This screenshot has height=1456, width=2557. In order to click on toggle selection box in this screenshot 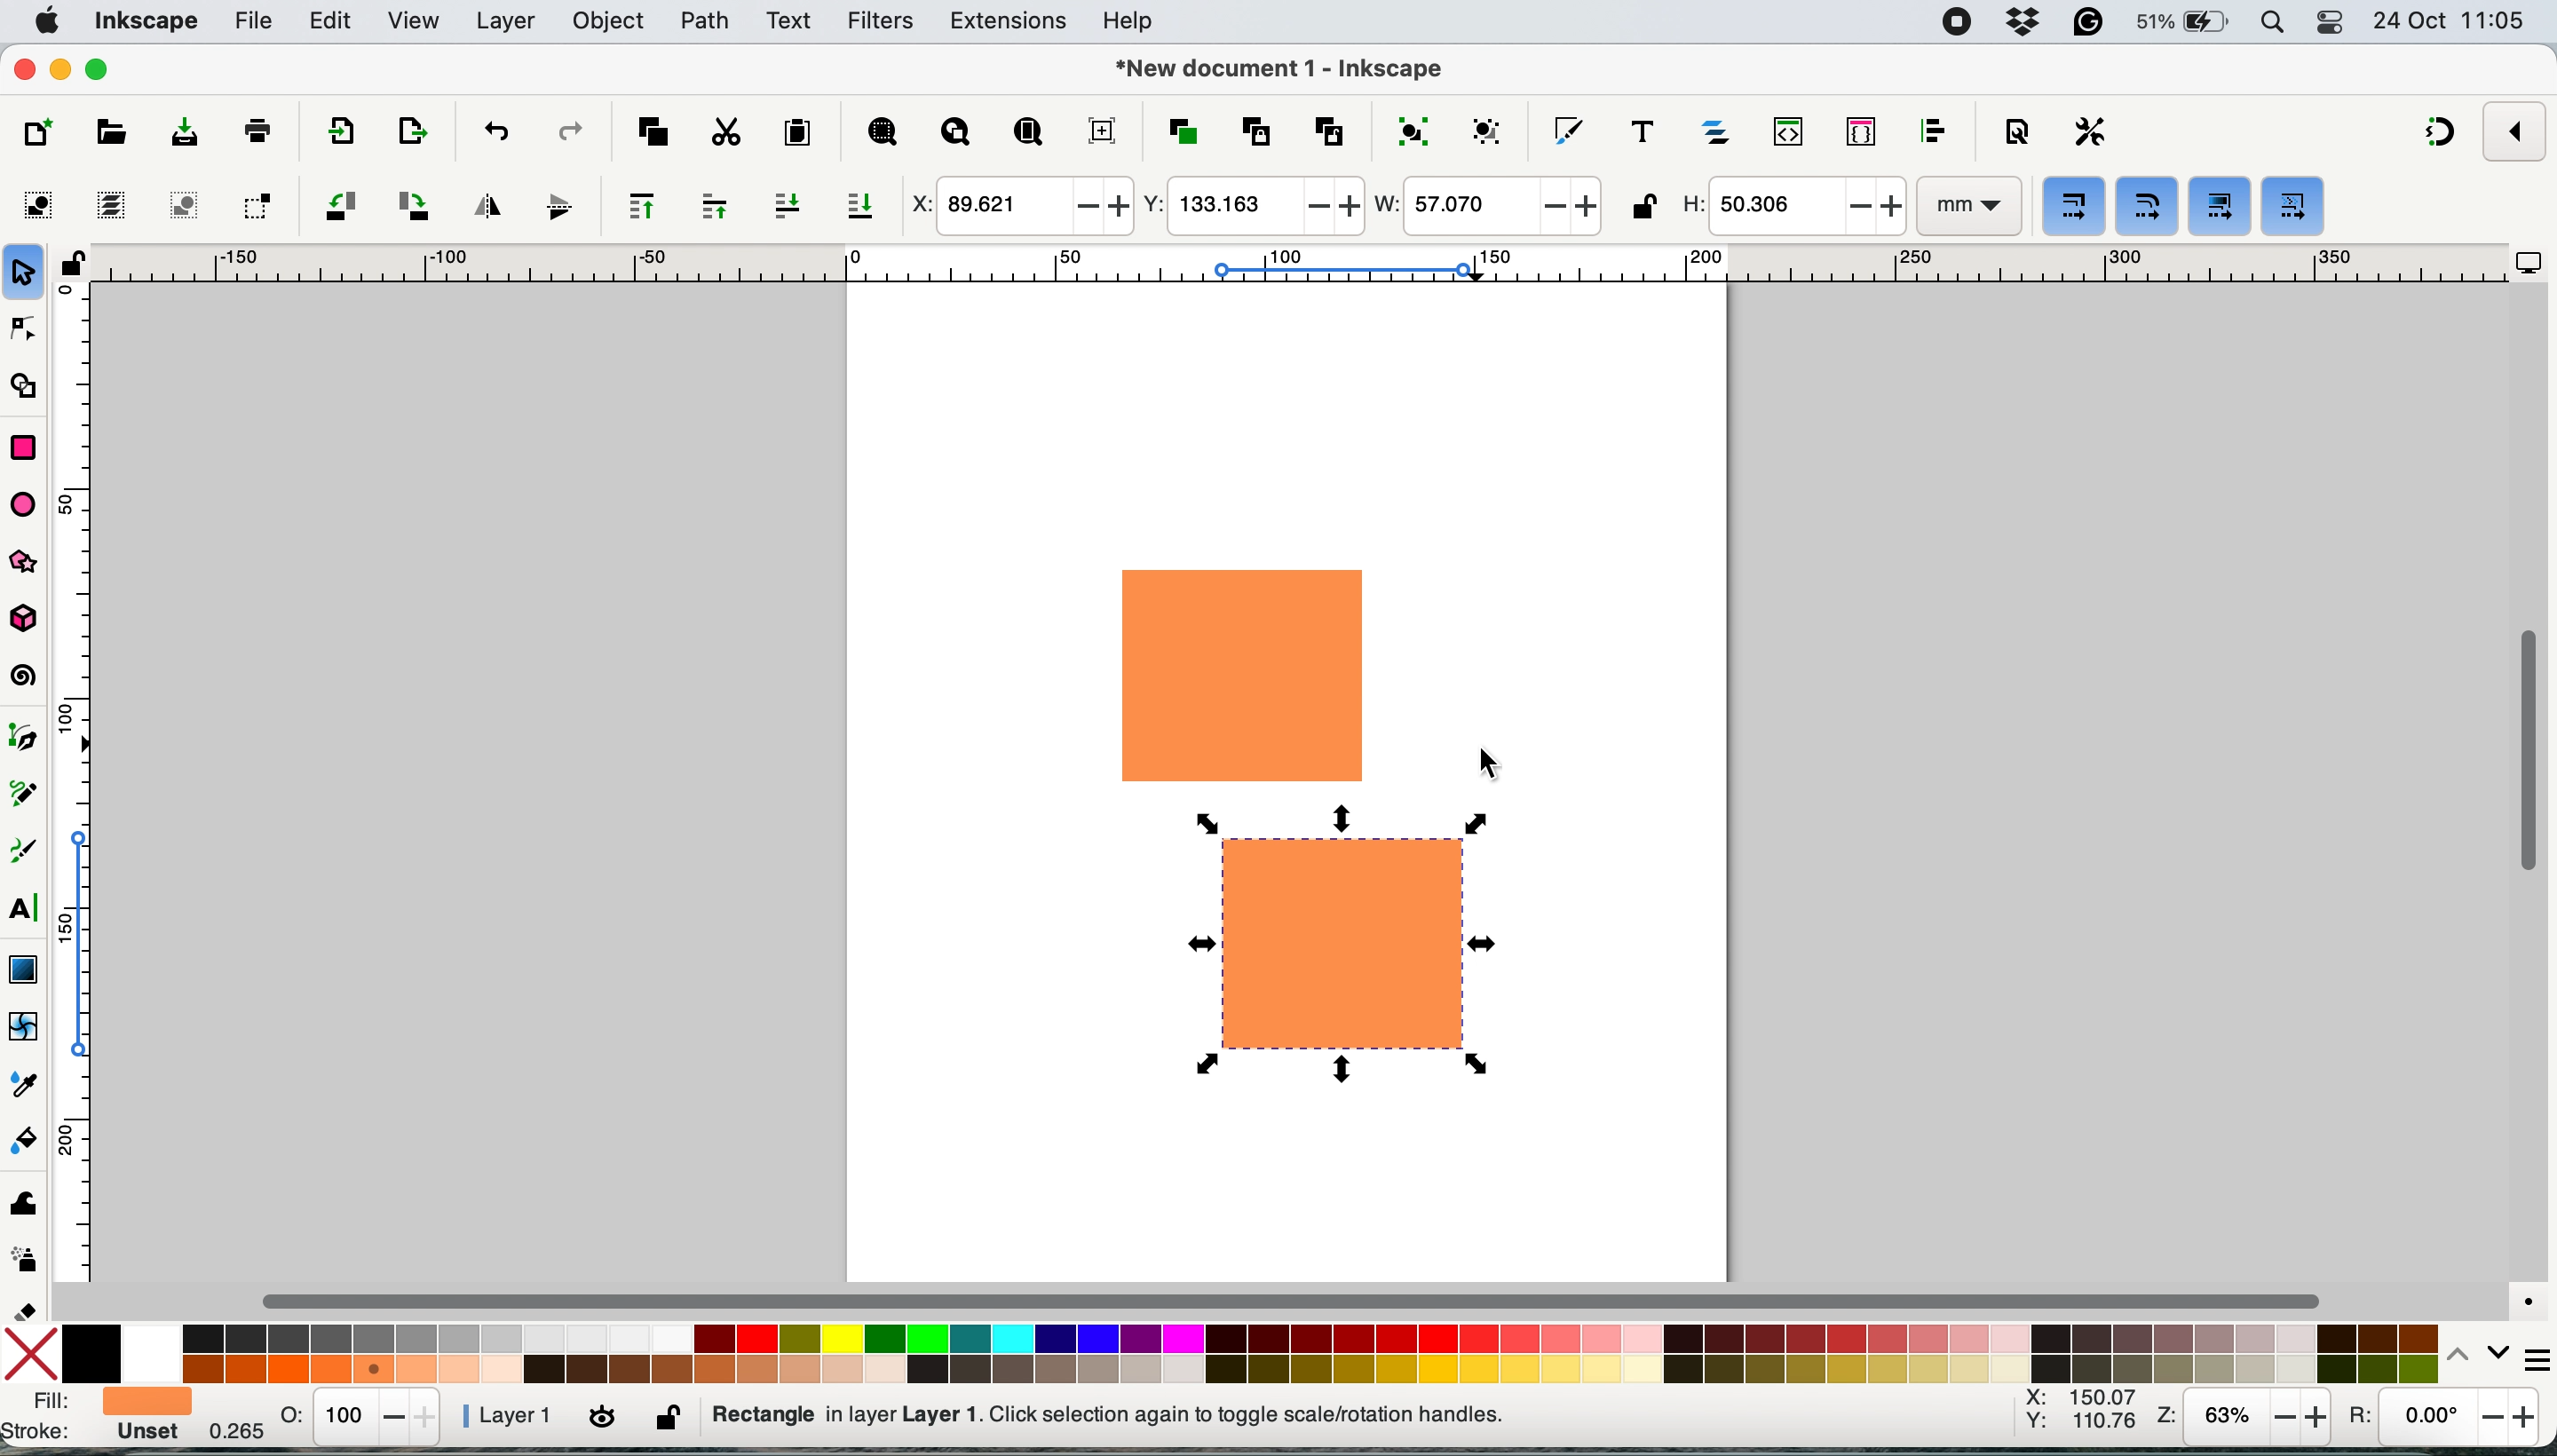, I will do `click(256, 204)`.